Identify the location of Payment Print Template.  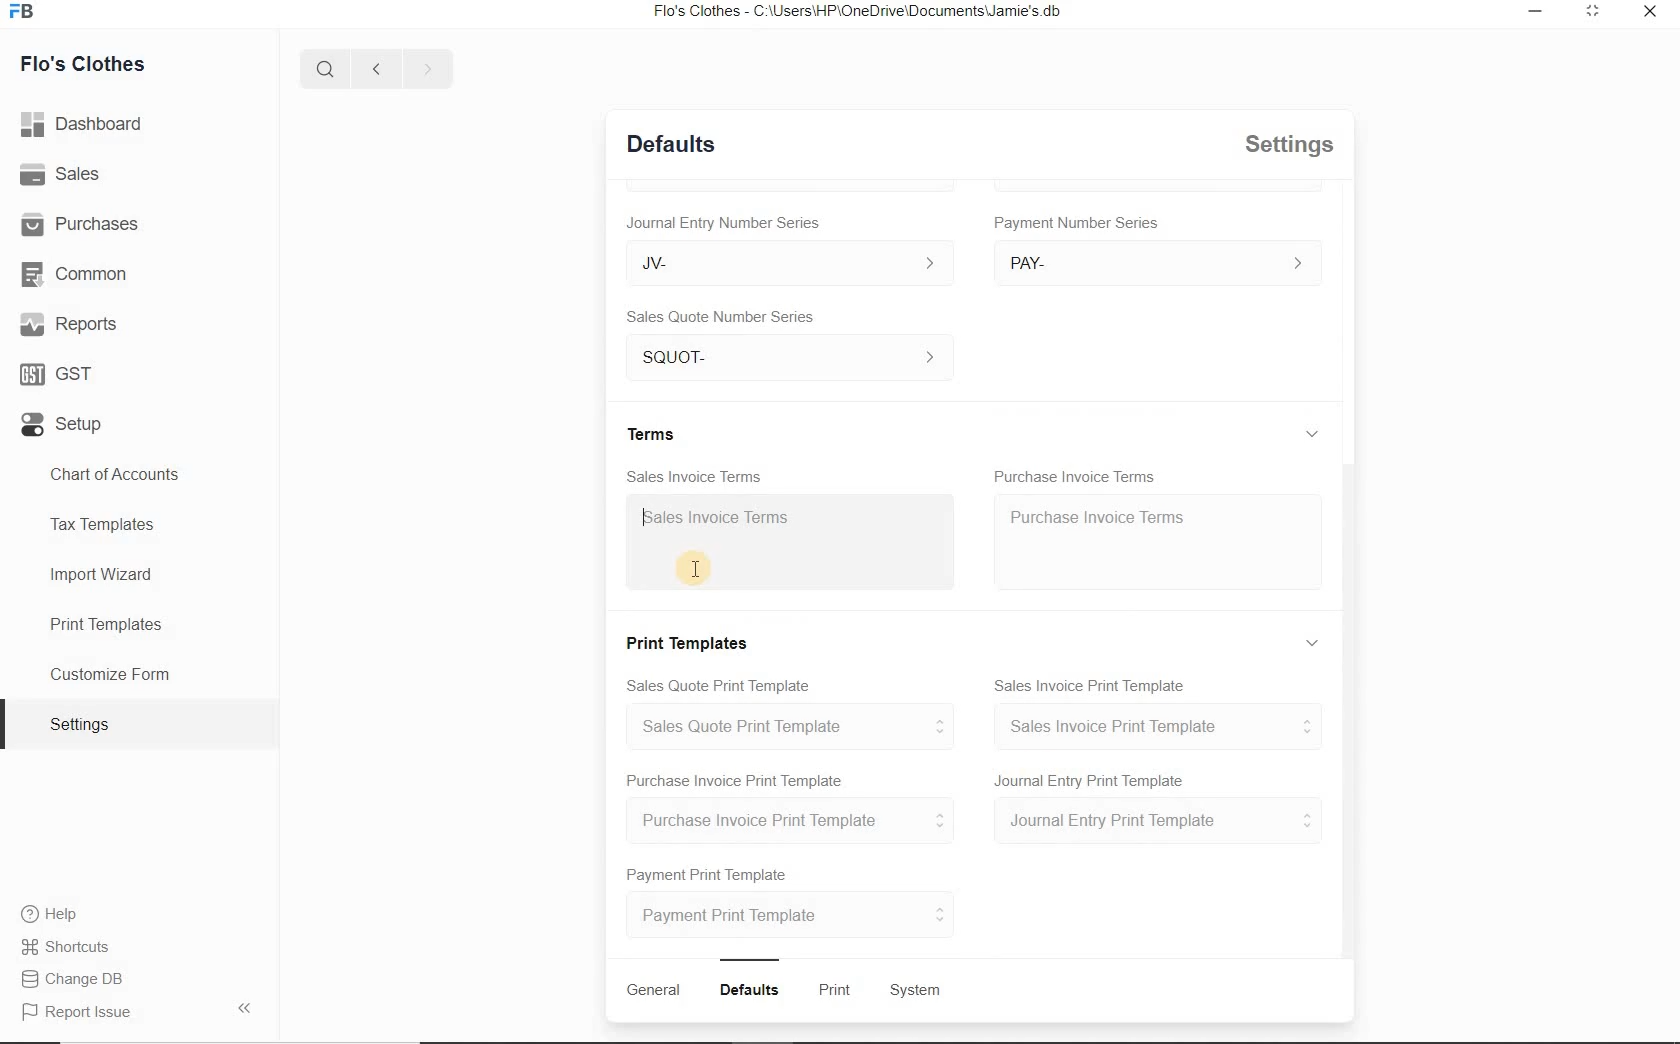
(793, 913).